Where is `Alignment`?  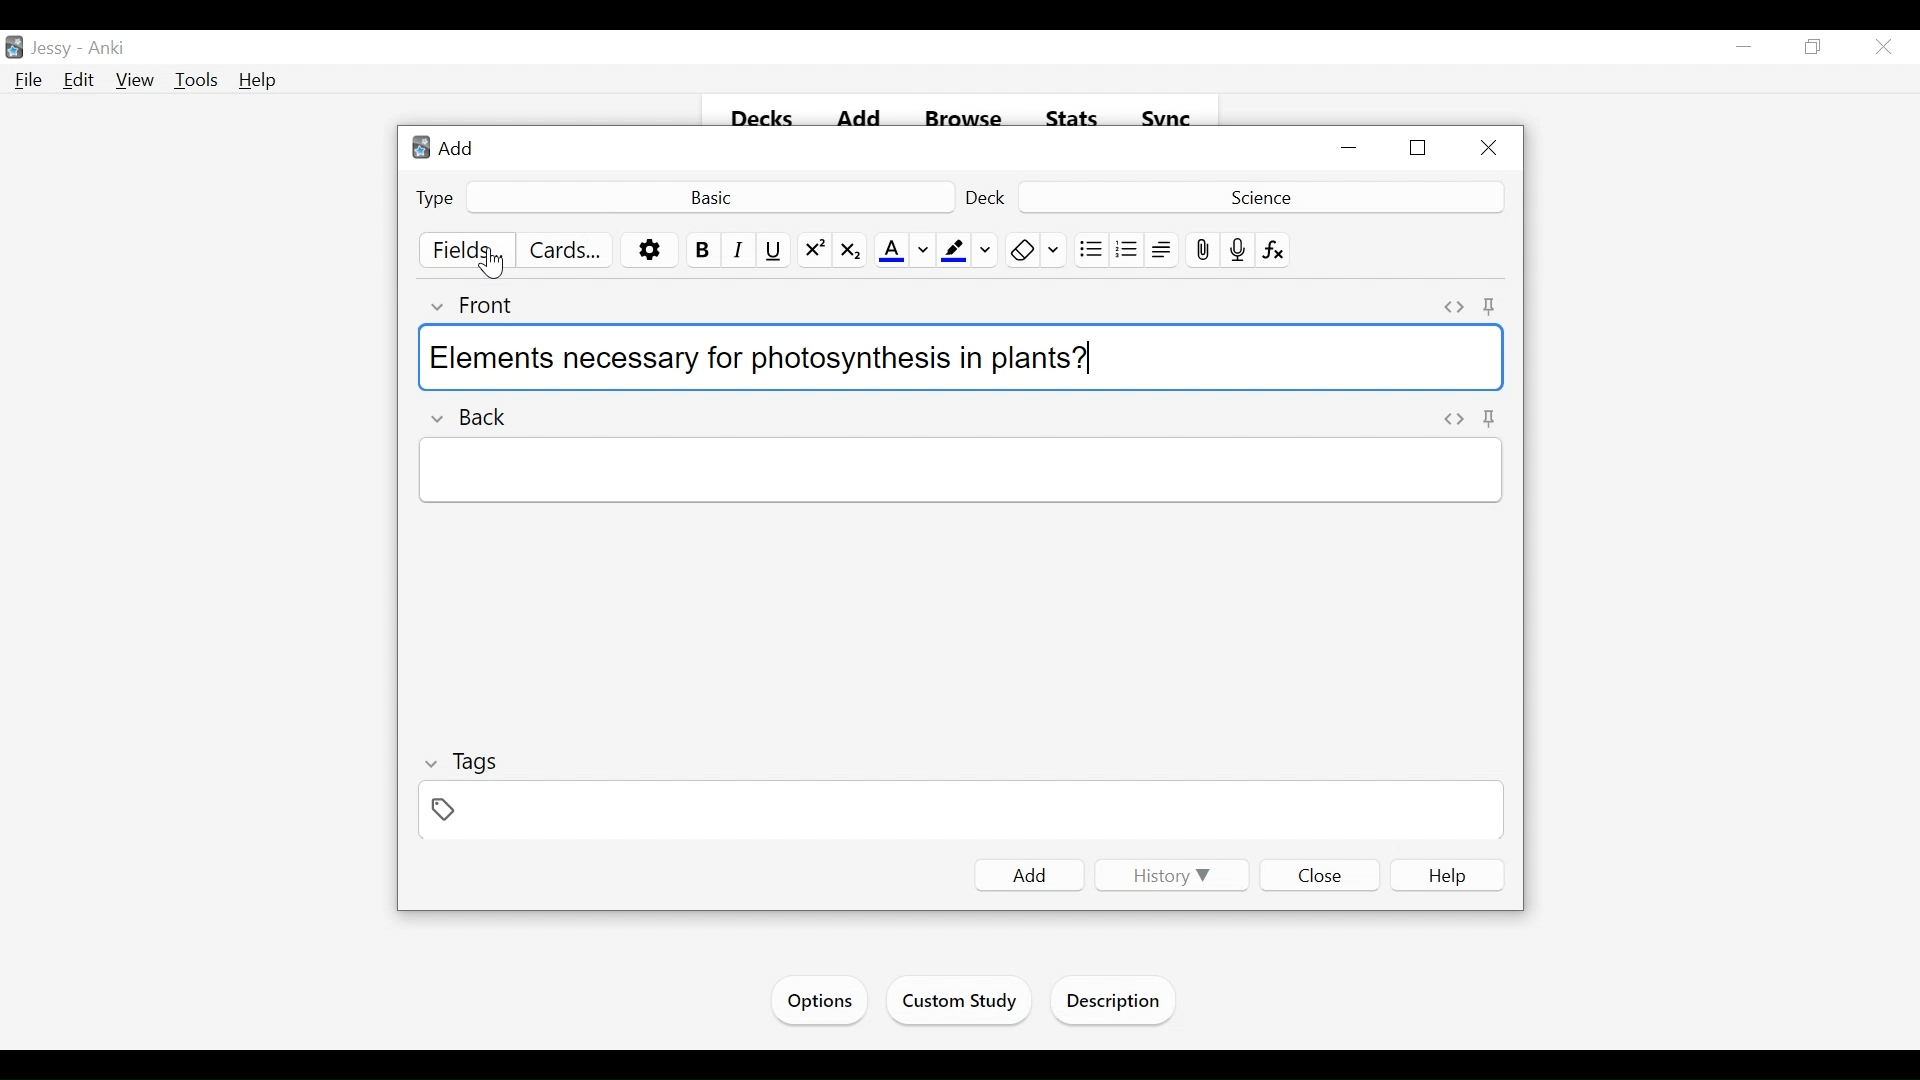 Alignment is located at coordinates (1162, 250).